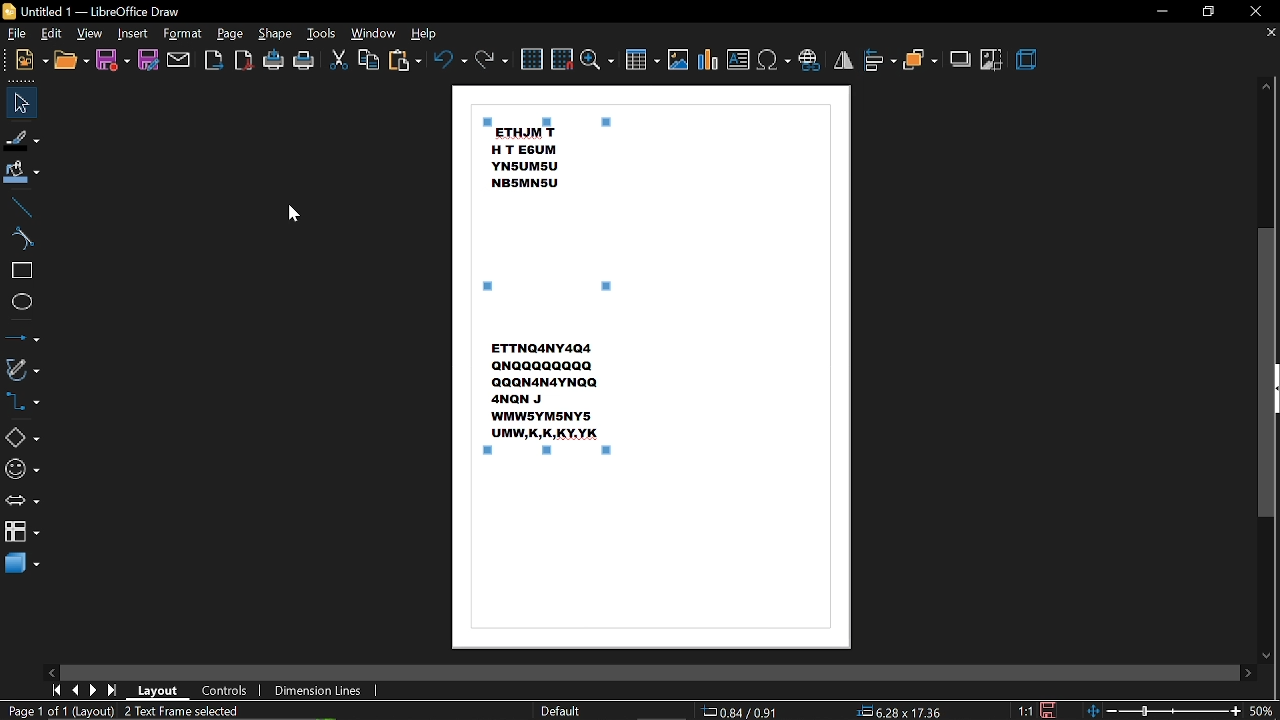 This screenshot has width=1280, height=720. Describe the element at coordinates (23, 436) in the screenshot. I see `basic shapes` at that location.